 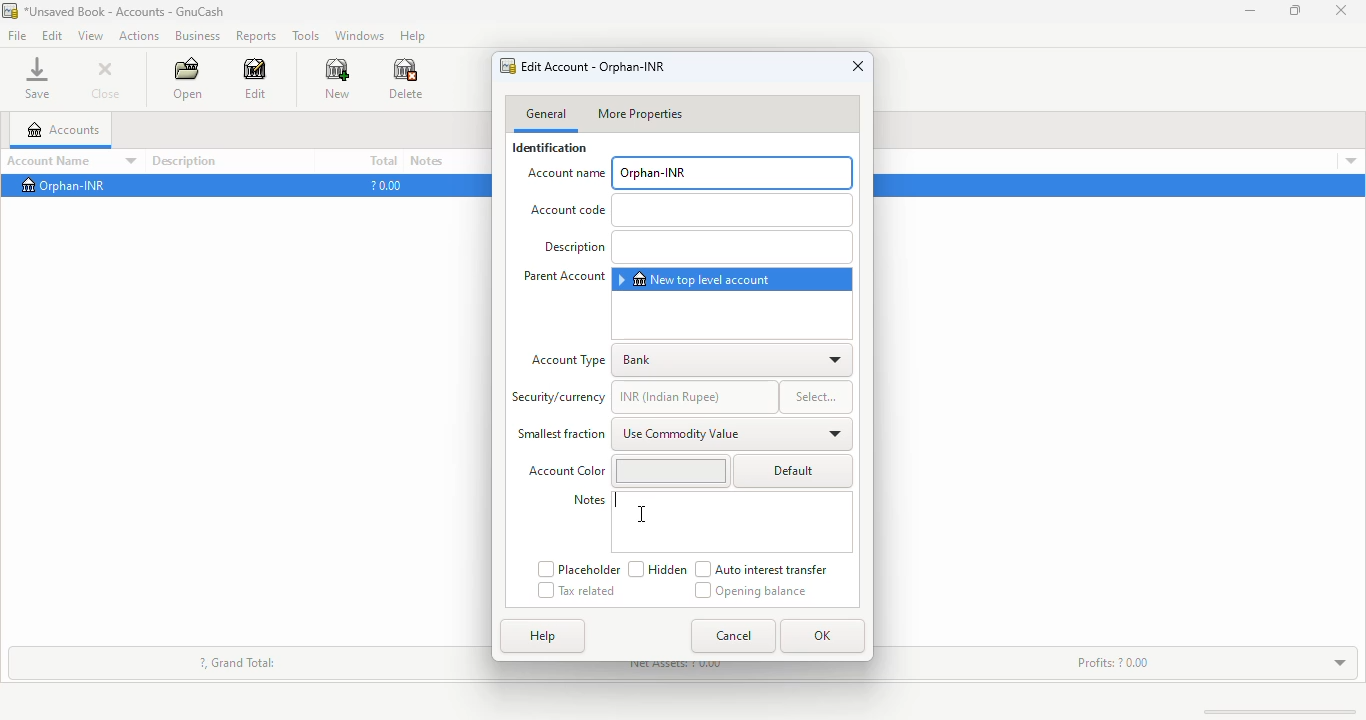 What do you see at coordinates (90, 36) in the screenshot?
I see `view` at bounding box center [90, 36].